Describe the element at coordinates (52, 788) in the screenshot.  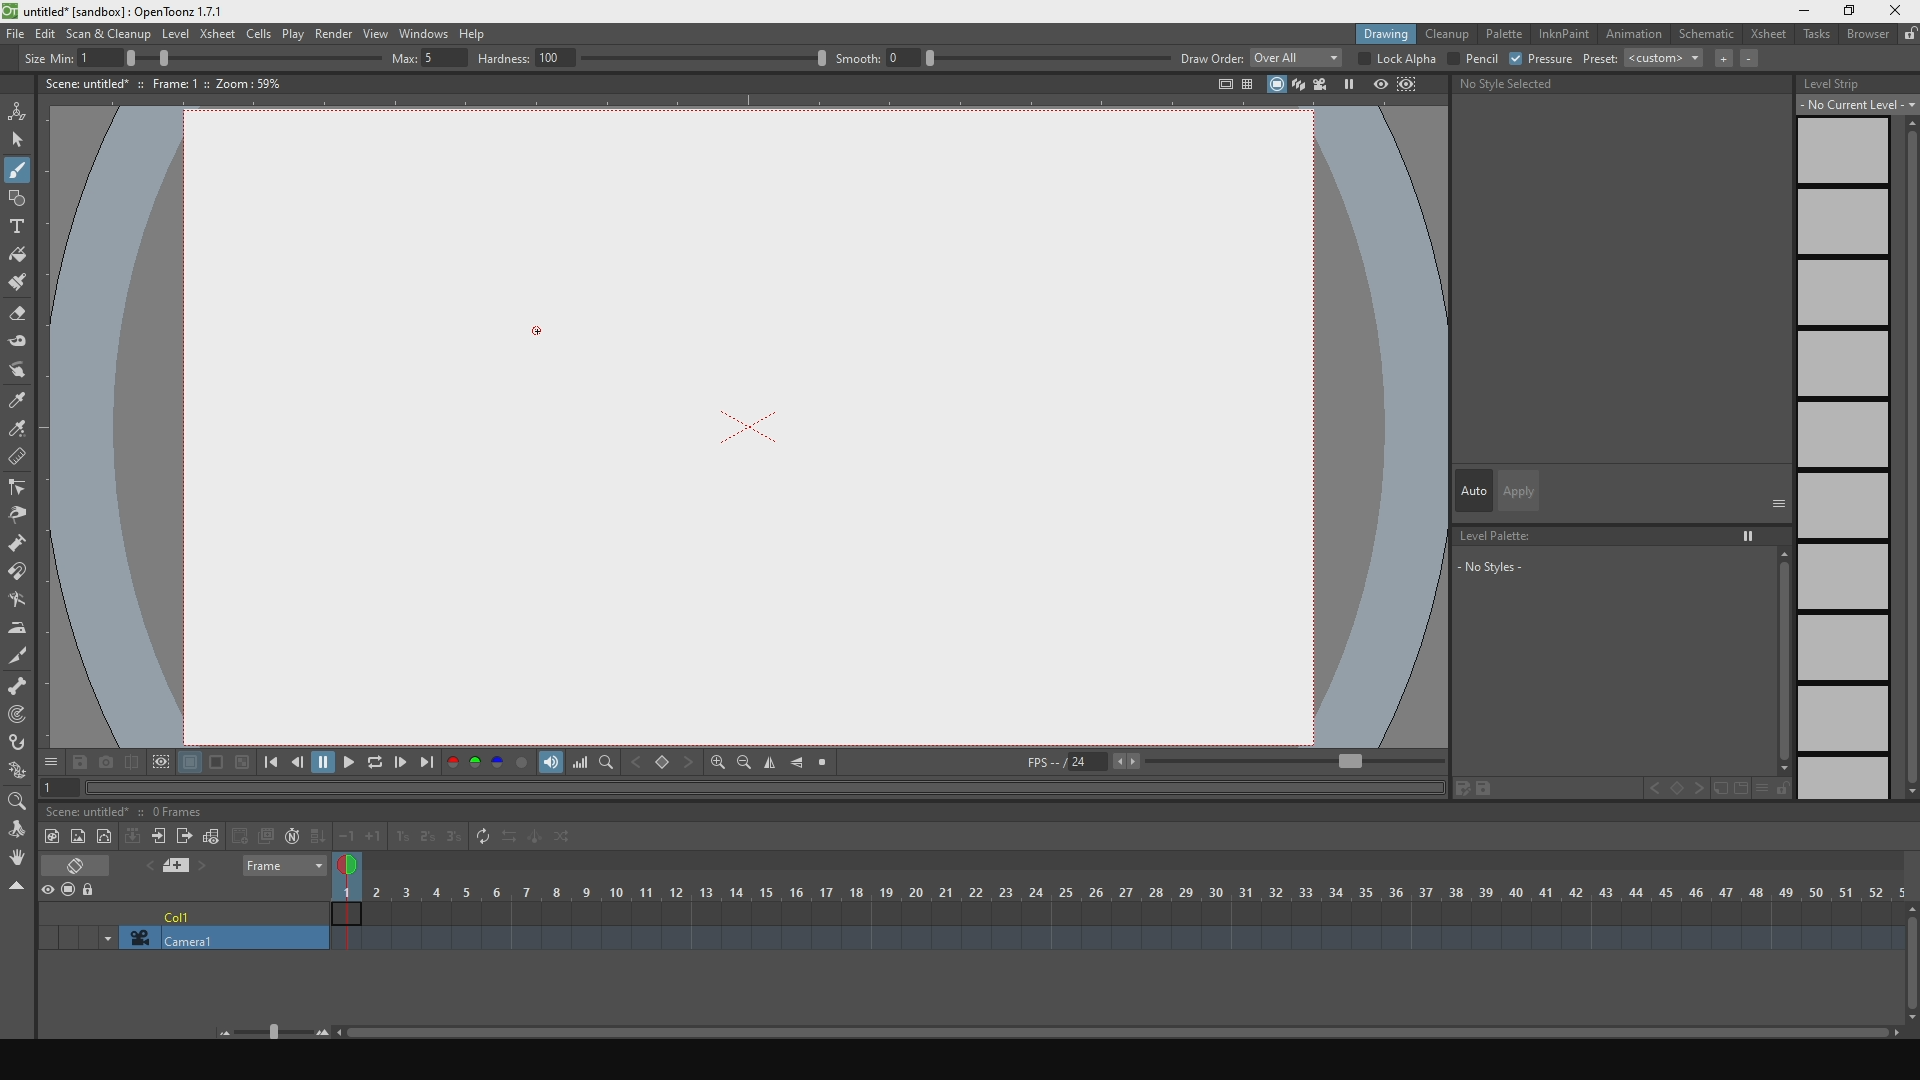
I see `1` at that location.